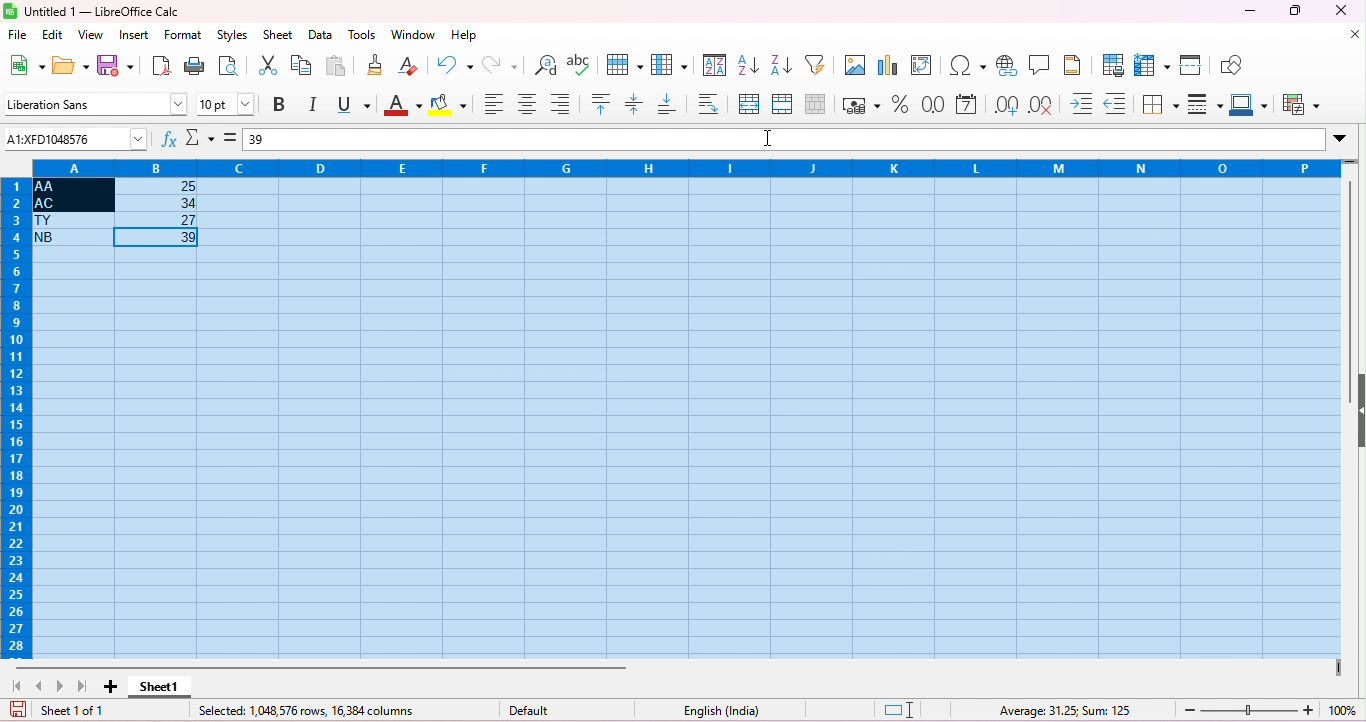 Image resolution: width=1366 pixels, height=722 pixels. What do you see at coordinates (63, 686) in the screenshot?
I see `next sheet` at bounding box center [63, 686].